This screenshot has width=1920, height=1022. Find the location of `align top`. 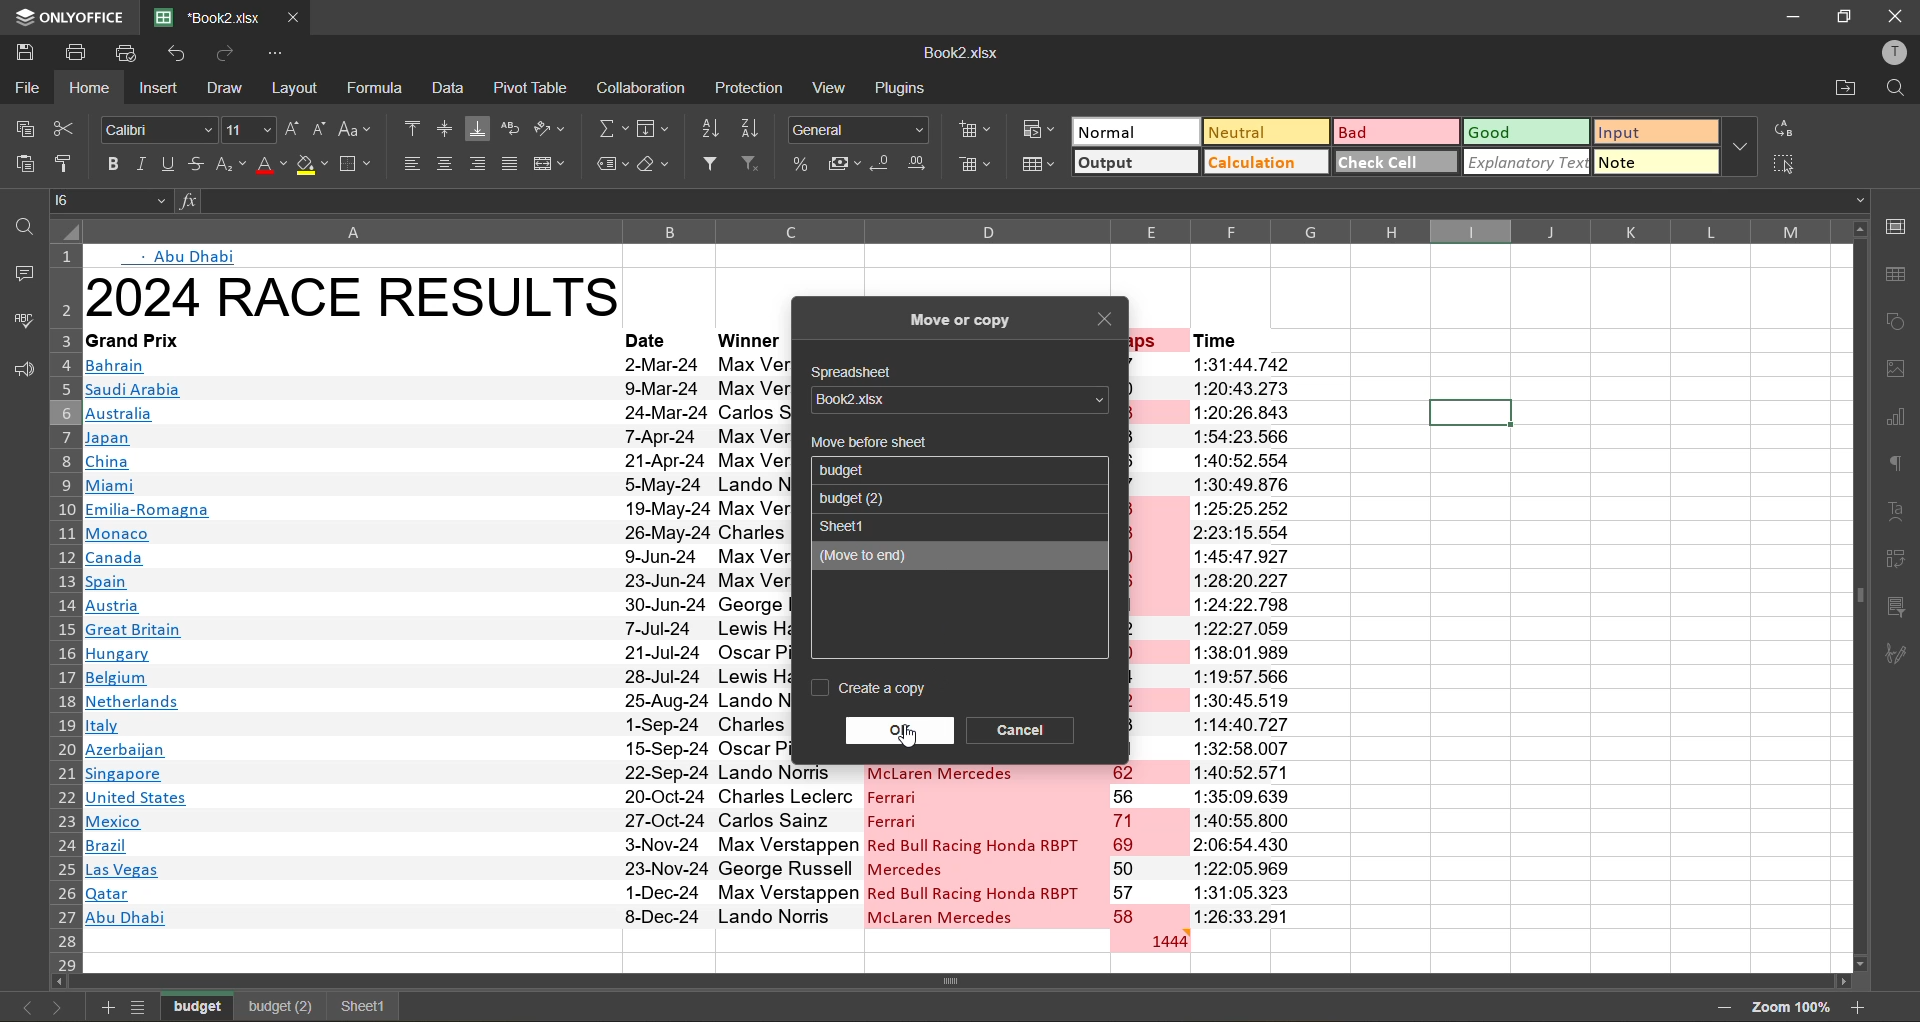

align top is located at coordinates (412, 126).